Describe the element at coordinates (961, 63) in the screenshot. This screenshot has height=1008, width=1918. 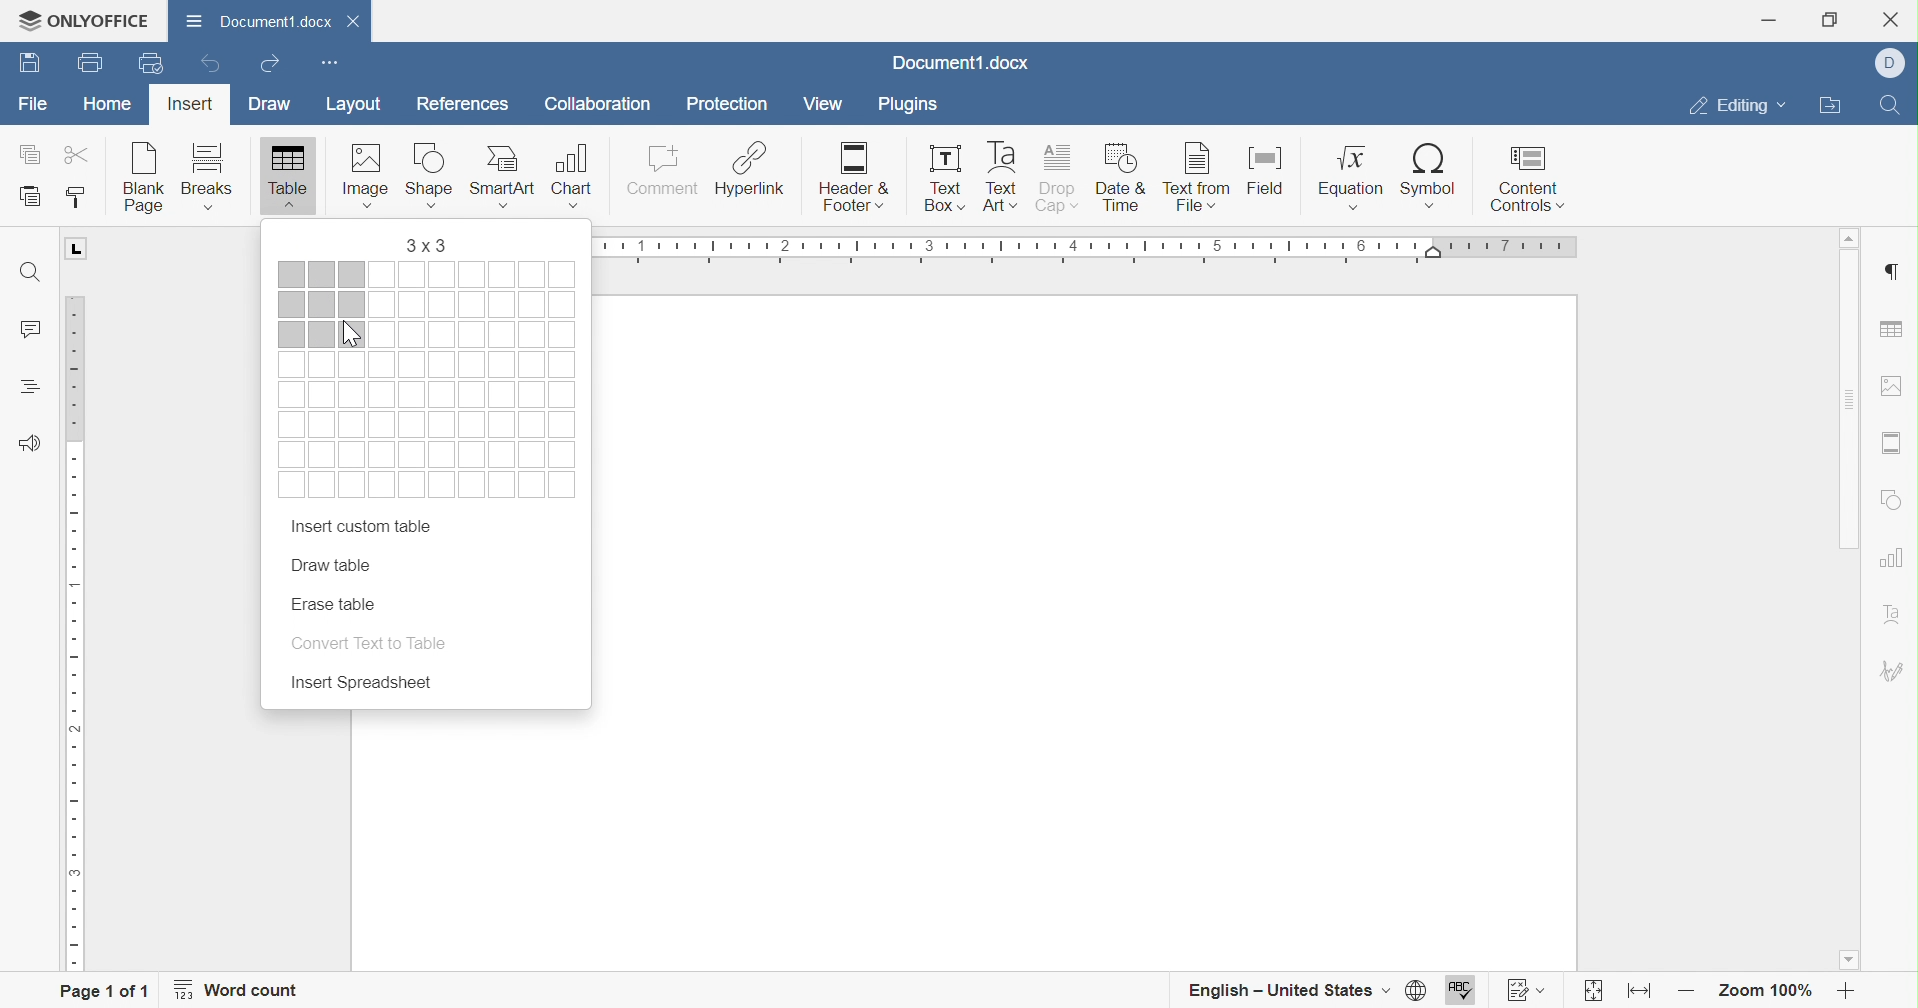
I see `Docuemnt1.docx` at that location.